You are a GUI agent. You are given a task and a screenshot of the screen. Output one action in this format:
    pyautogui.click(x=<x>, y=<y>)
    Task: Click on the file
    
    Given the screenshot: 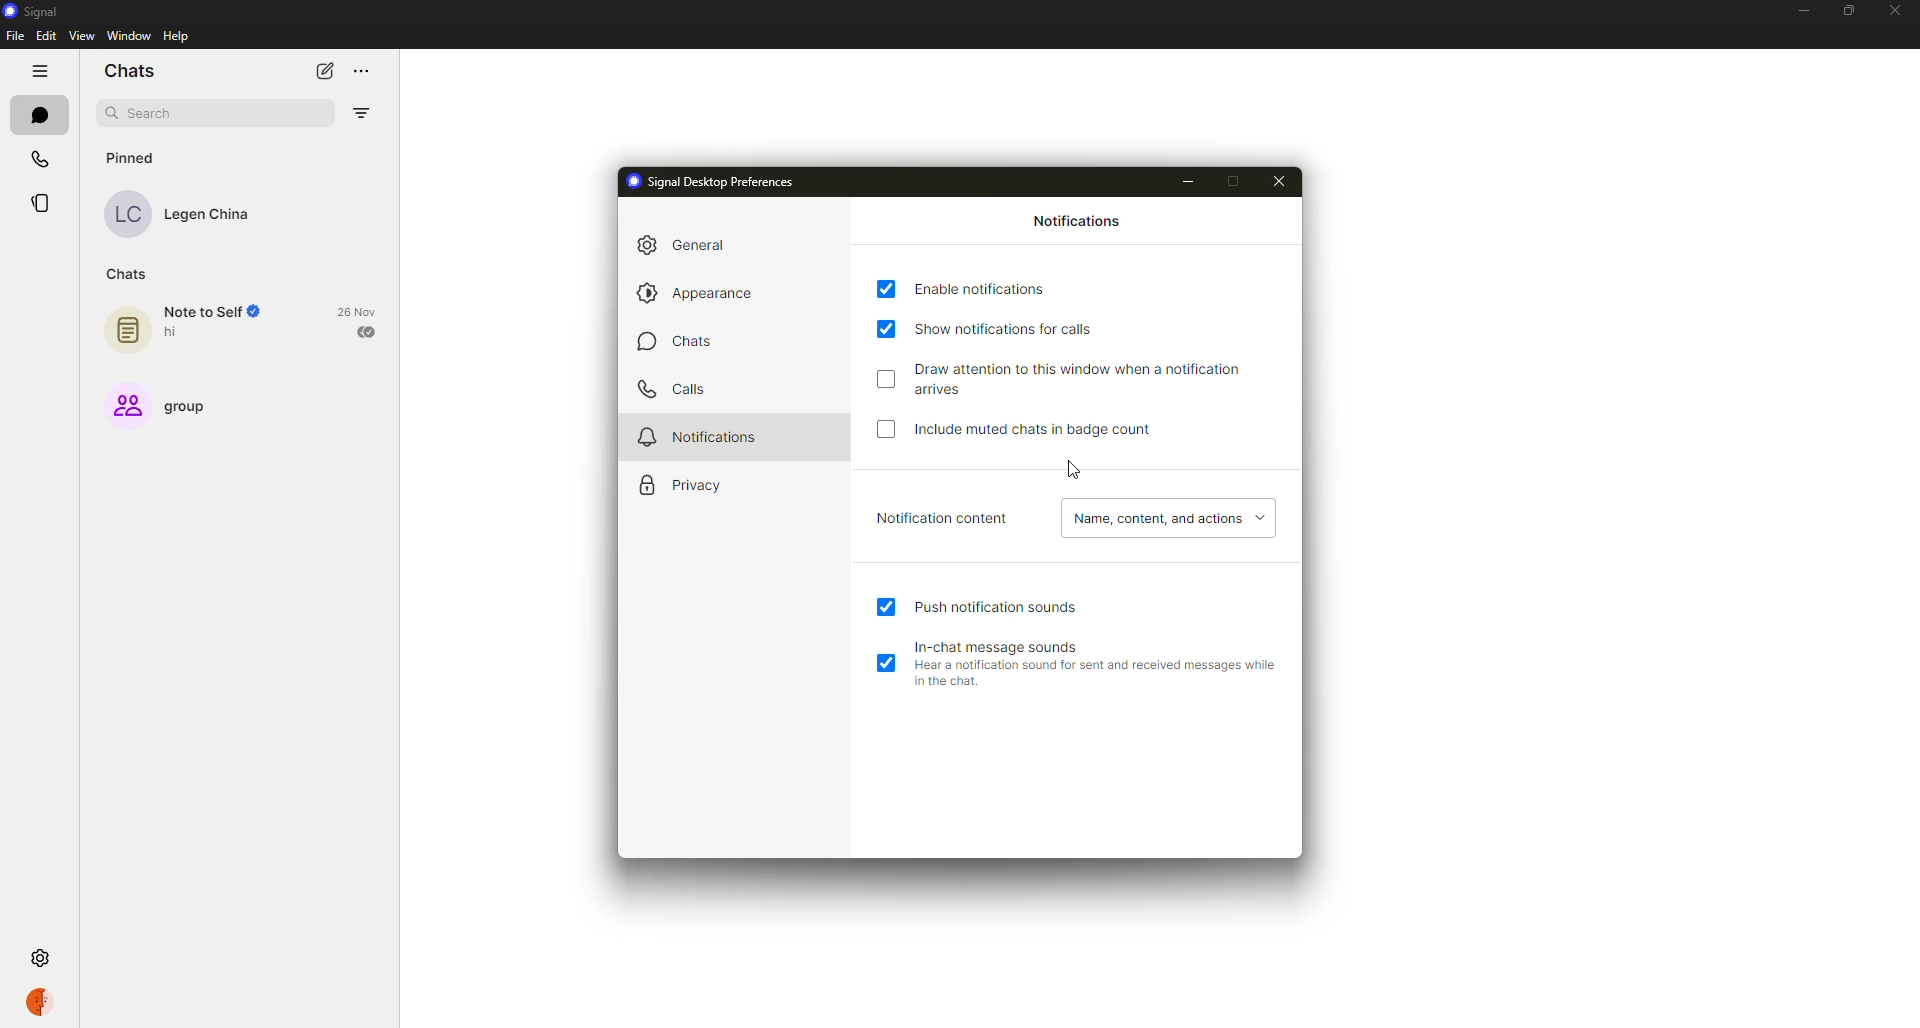 What is the action you would take?
    pyautogui.click(x=16, y=37)
    